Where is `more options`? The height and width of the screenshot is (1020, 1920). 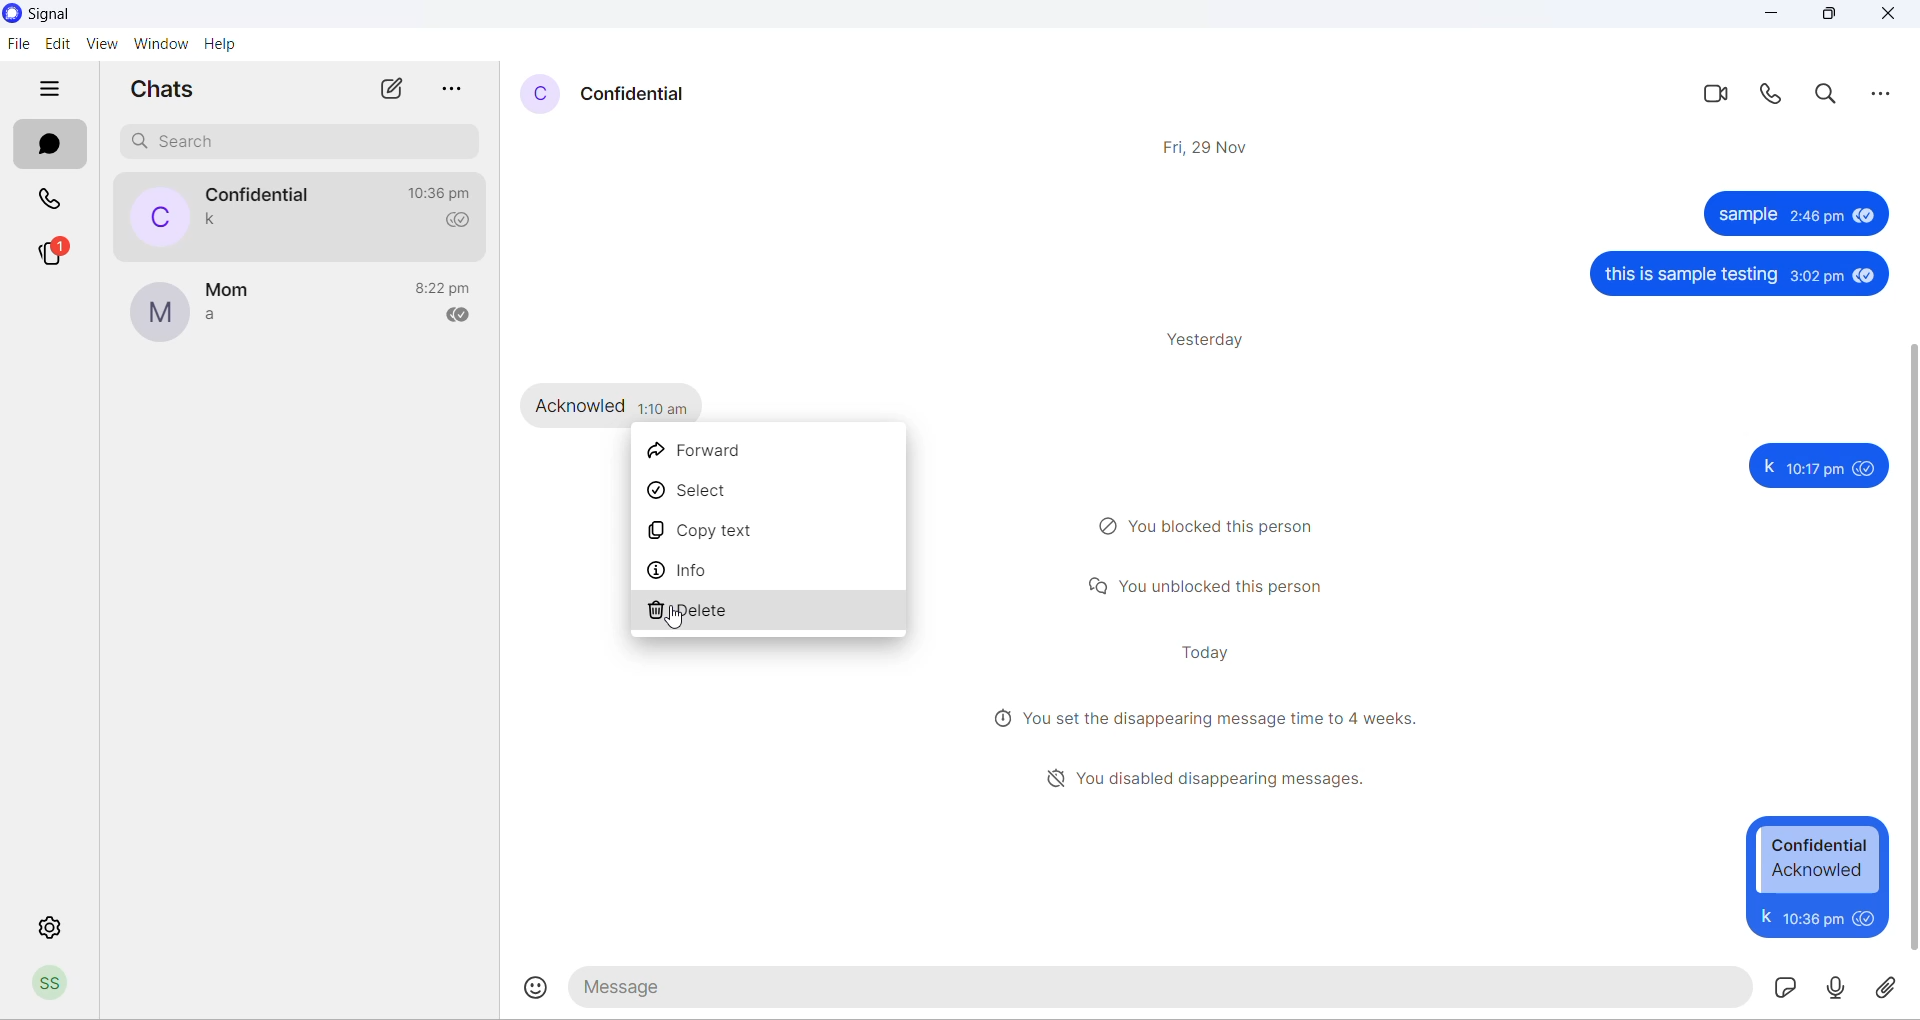 more options is located at coordinates (1885, 92).